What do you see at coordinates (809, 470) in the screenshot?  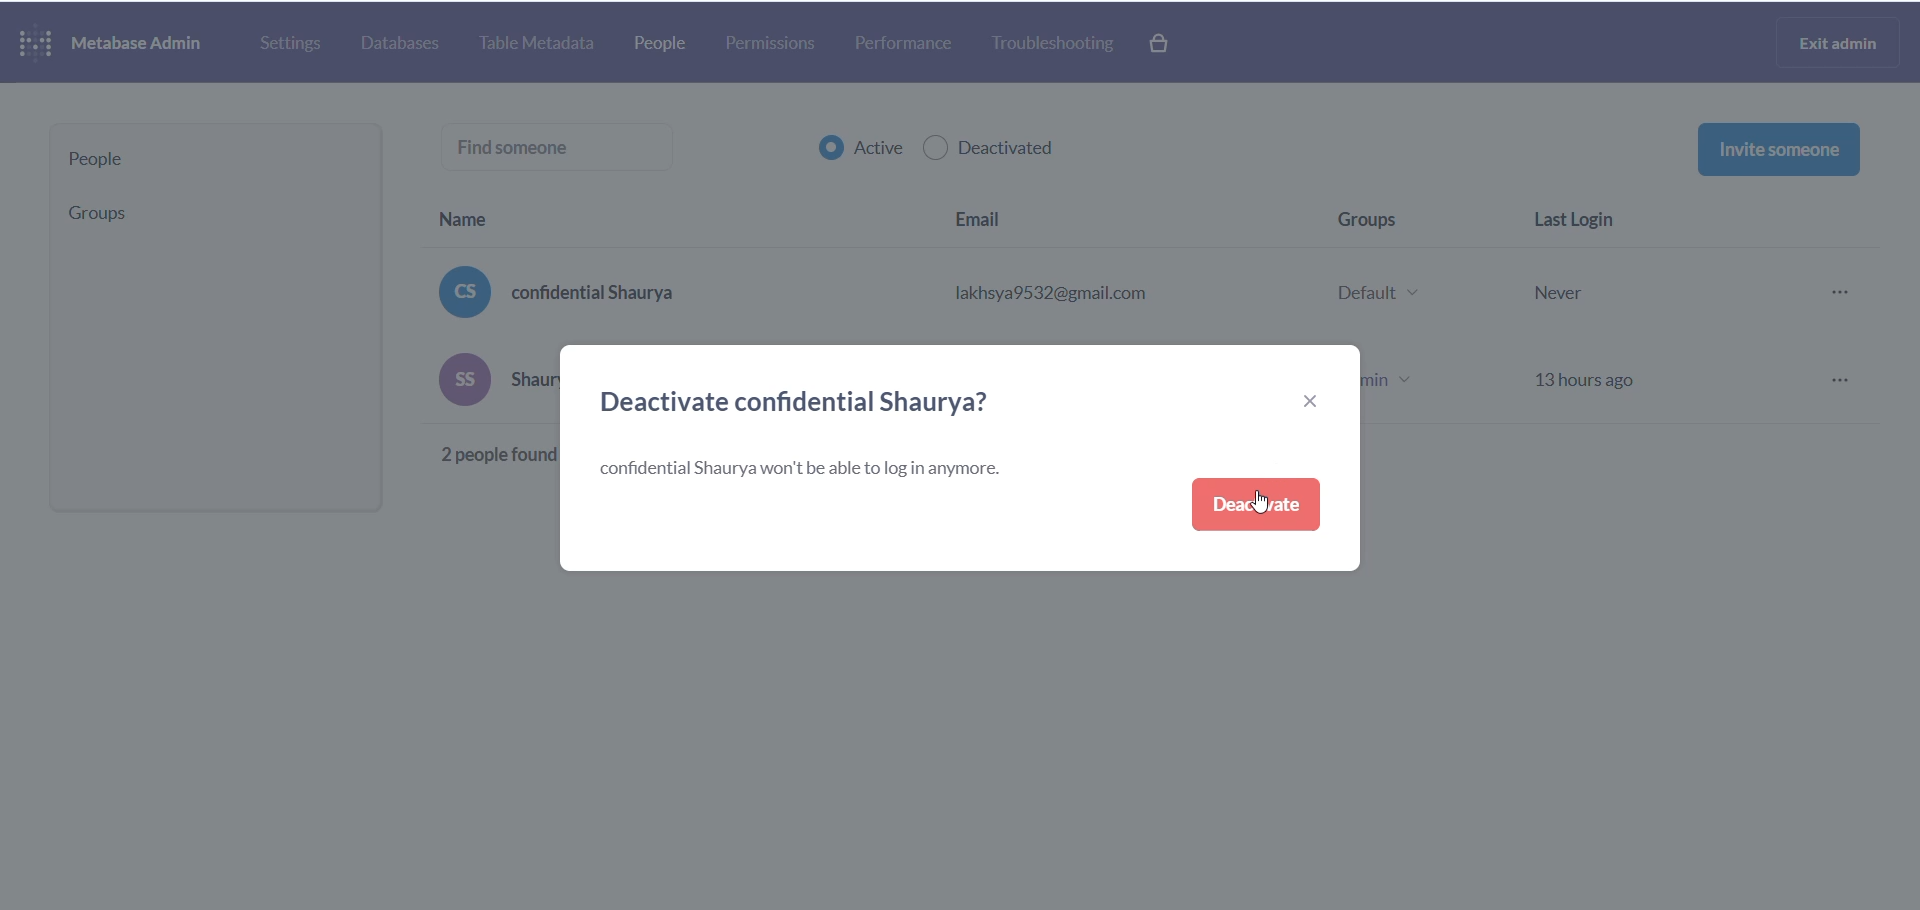 I see `text` at bounding box center [809, 470].